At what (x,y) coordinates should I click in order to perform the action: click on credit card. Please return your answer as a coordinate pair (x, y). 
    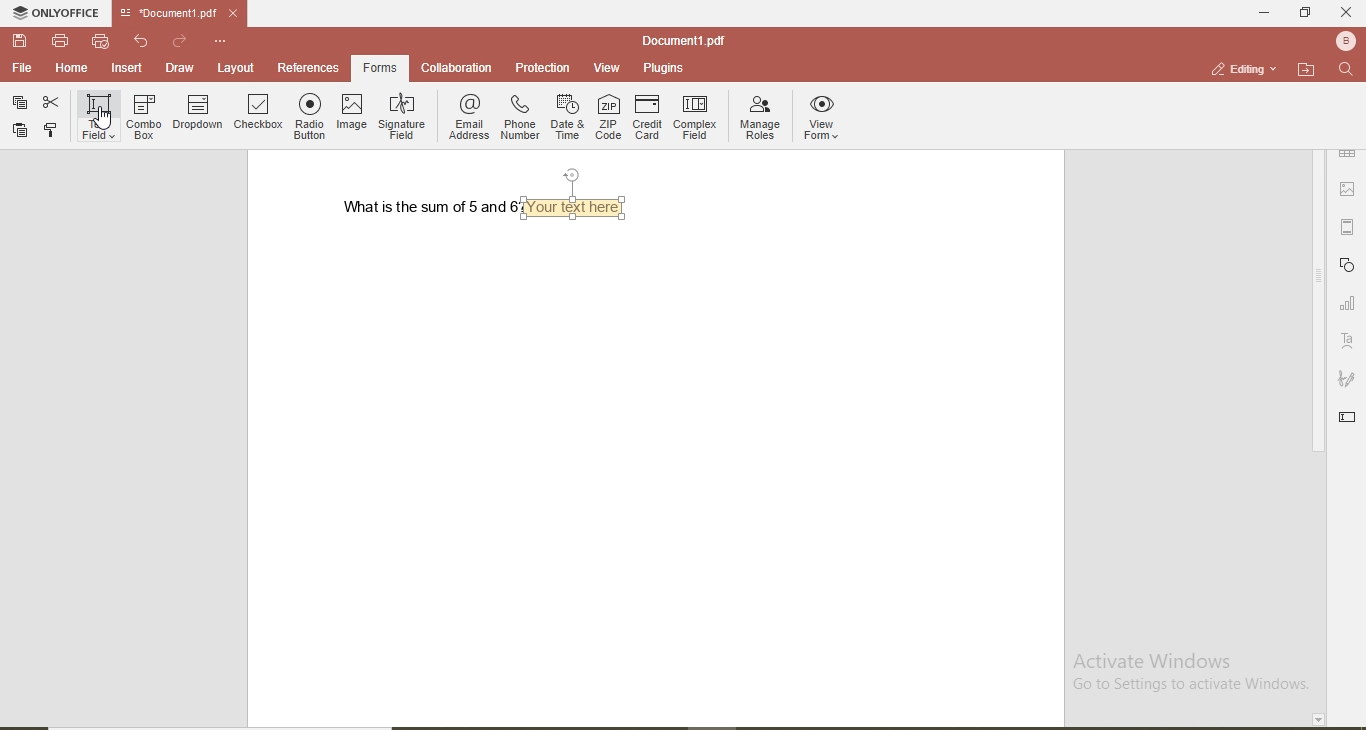
    Looking at the image, I should click on (648, 115).